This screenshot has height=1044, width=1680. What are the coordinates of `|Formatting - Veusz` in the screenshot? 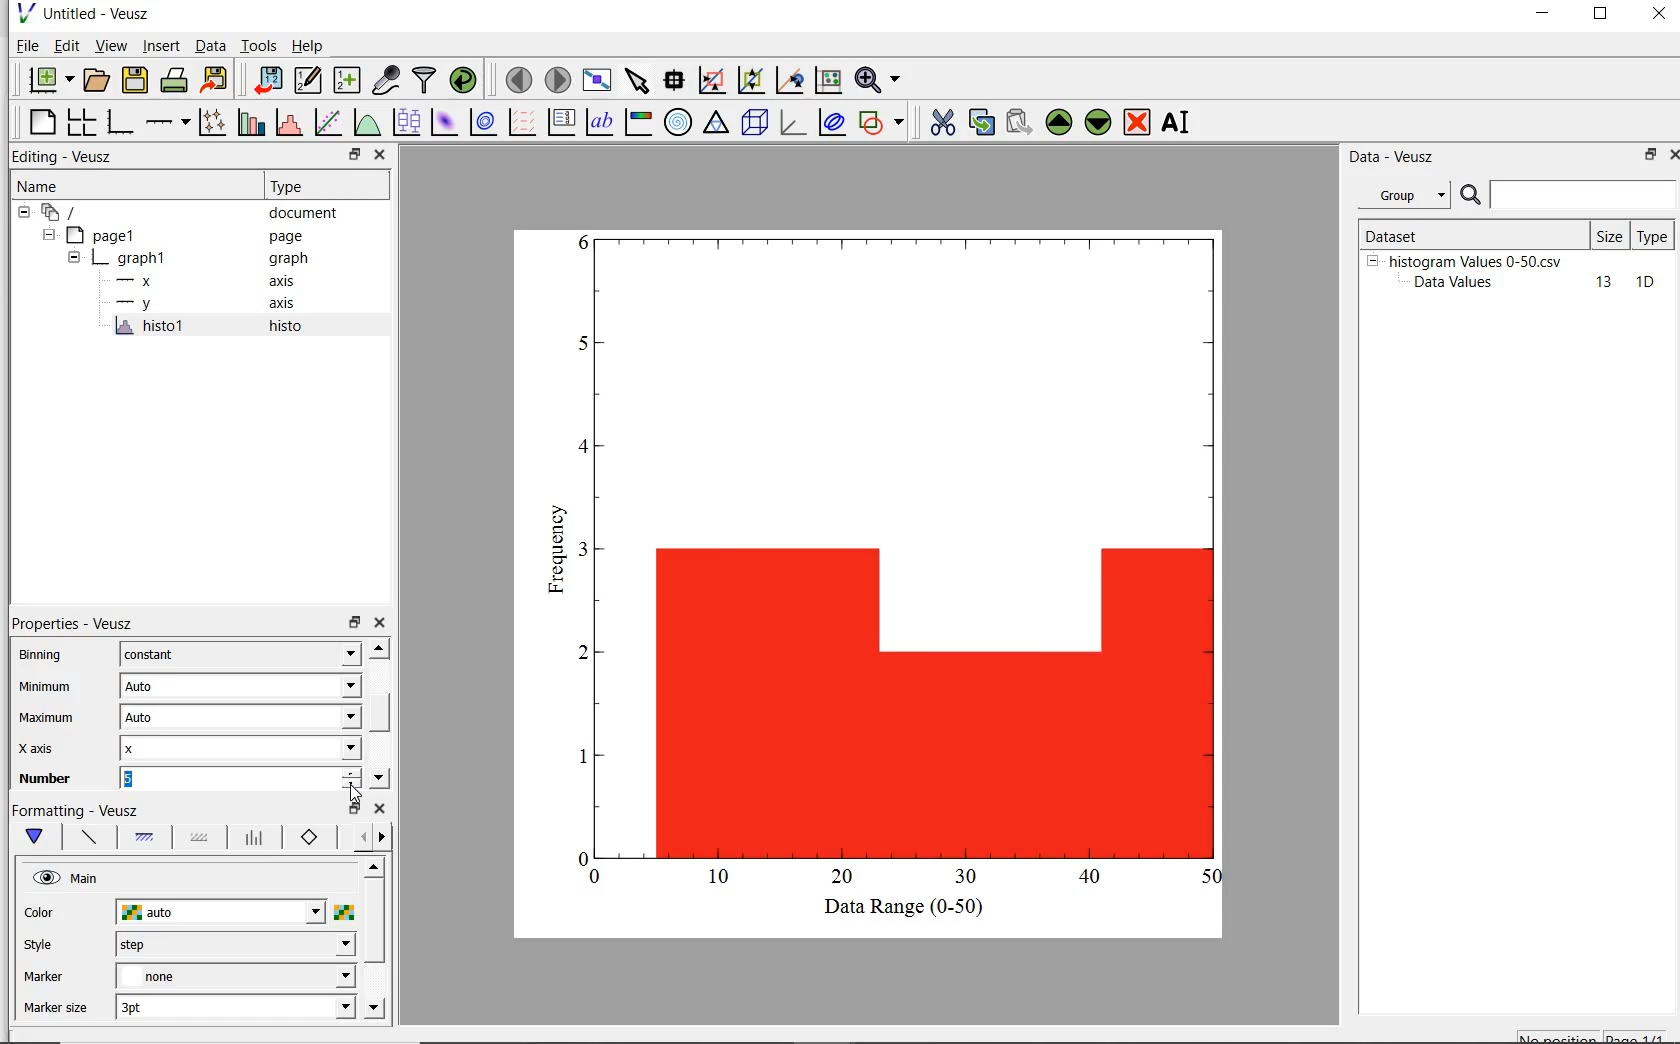 It's located at (77, 809).